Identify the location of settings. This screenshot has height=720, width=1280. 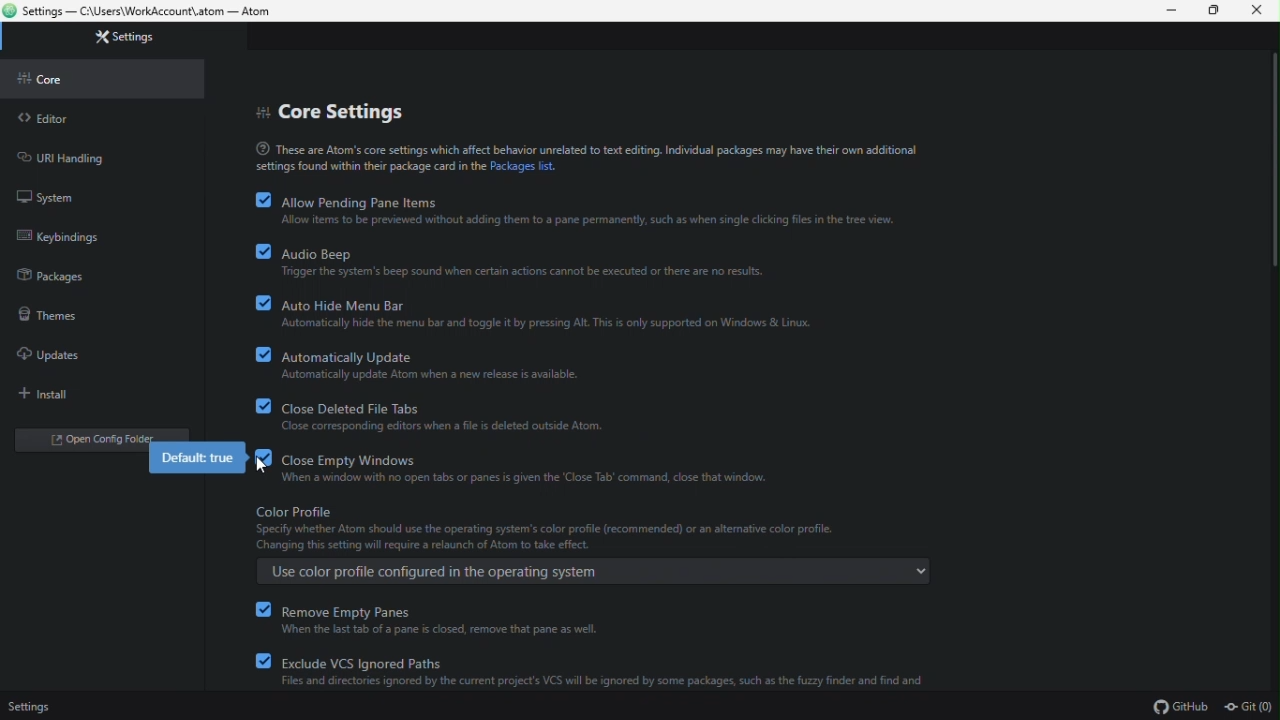
(31, 706).